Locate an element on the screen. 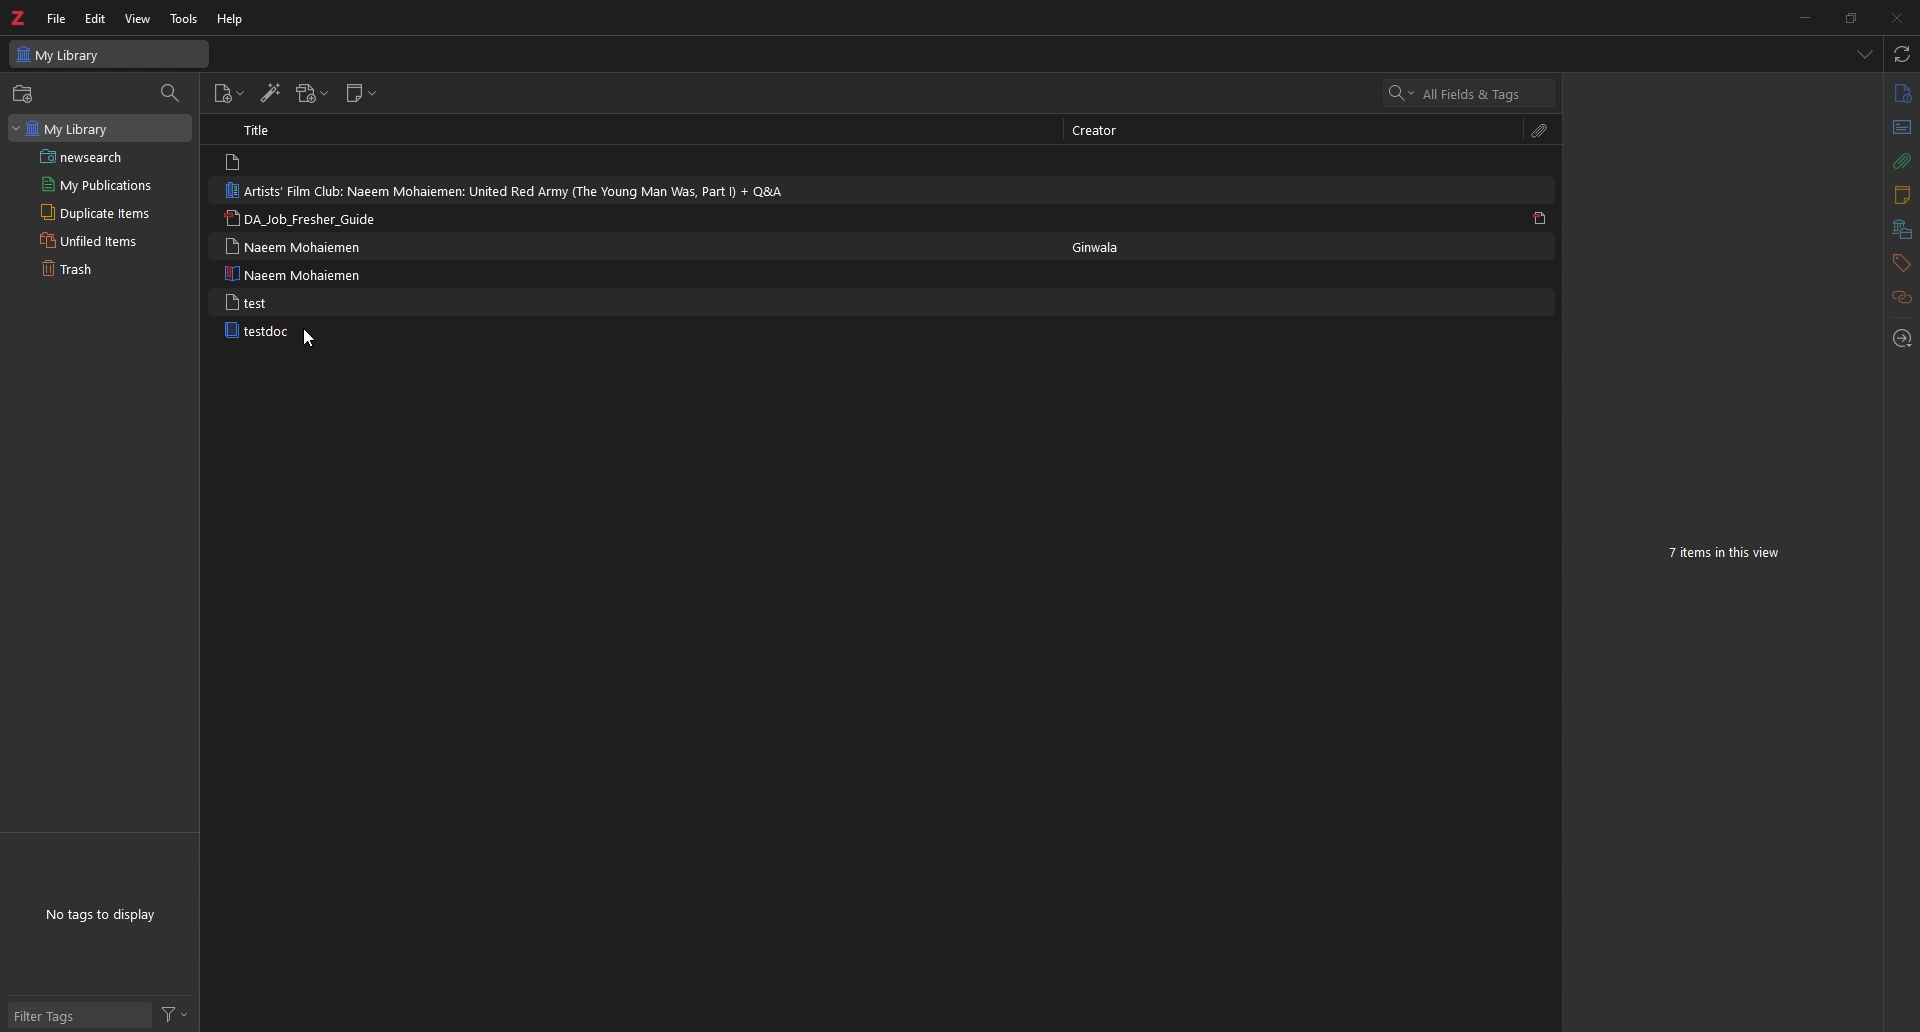 The image size is (1920, 1032). Maximize is located at coordinates (1851, 20).